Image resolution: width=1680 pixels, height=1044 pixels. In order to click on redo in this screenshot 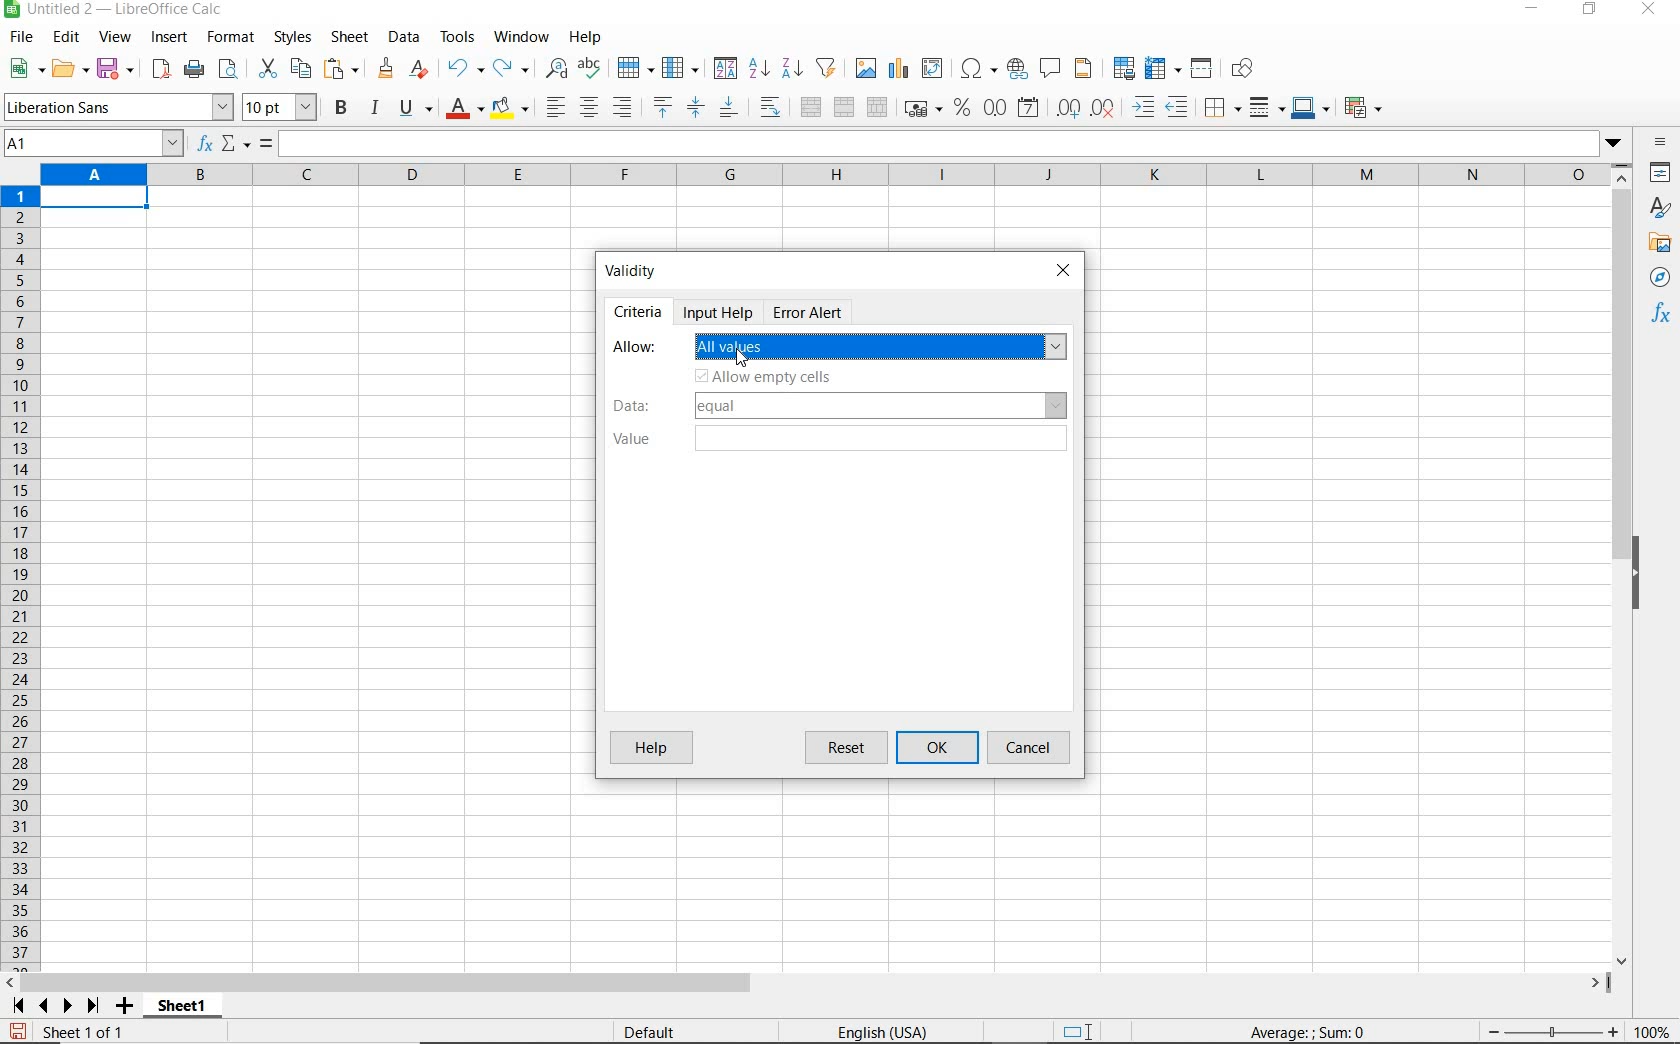, I will do `click(510, 69)`.